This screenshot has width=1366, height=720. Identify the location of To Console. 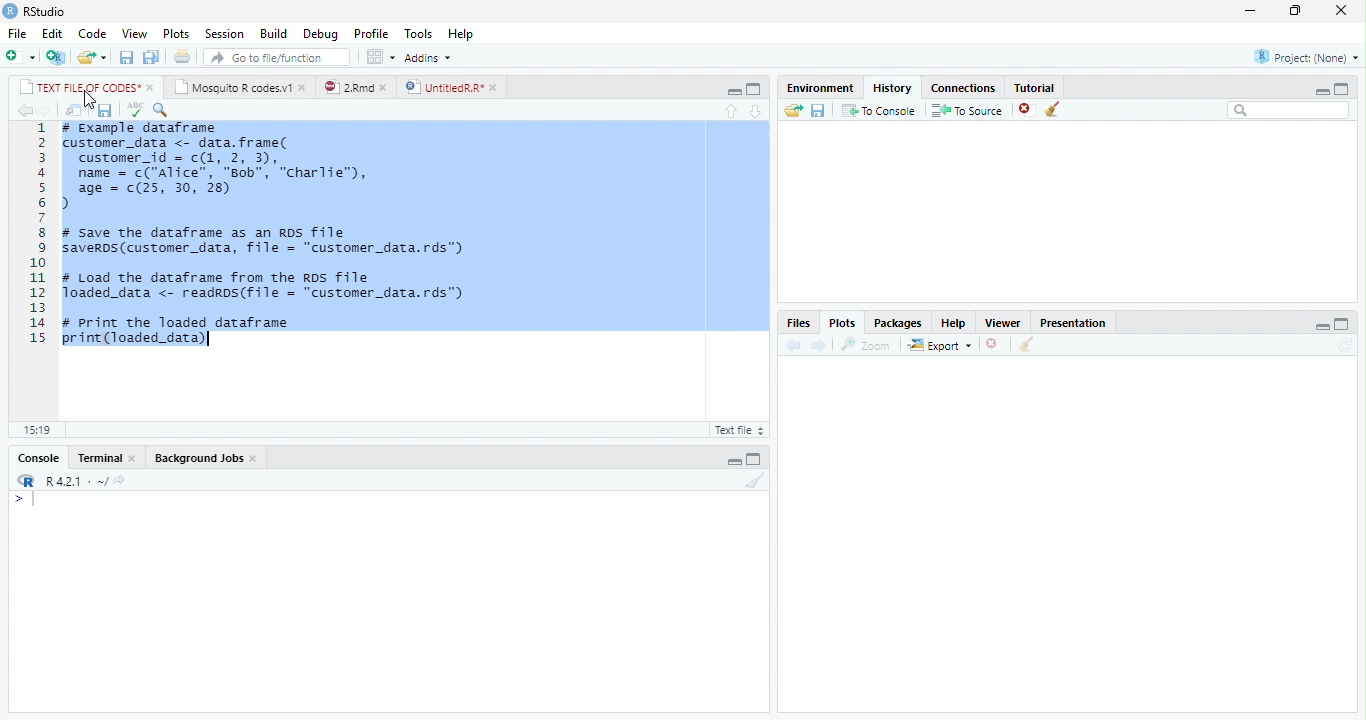
(878, 110).